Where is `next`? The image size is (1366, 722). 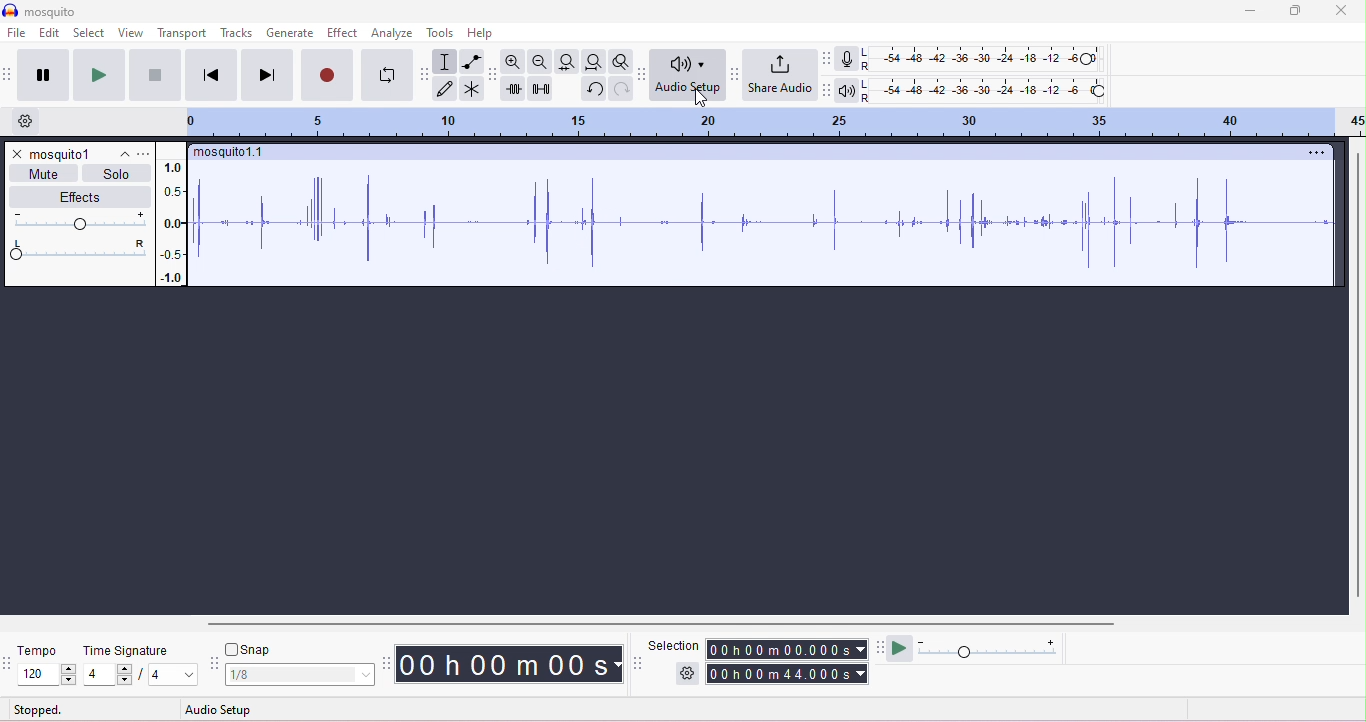
next is located at coordinates (267, 74).